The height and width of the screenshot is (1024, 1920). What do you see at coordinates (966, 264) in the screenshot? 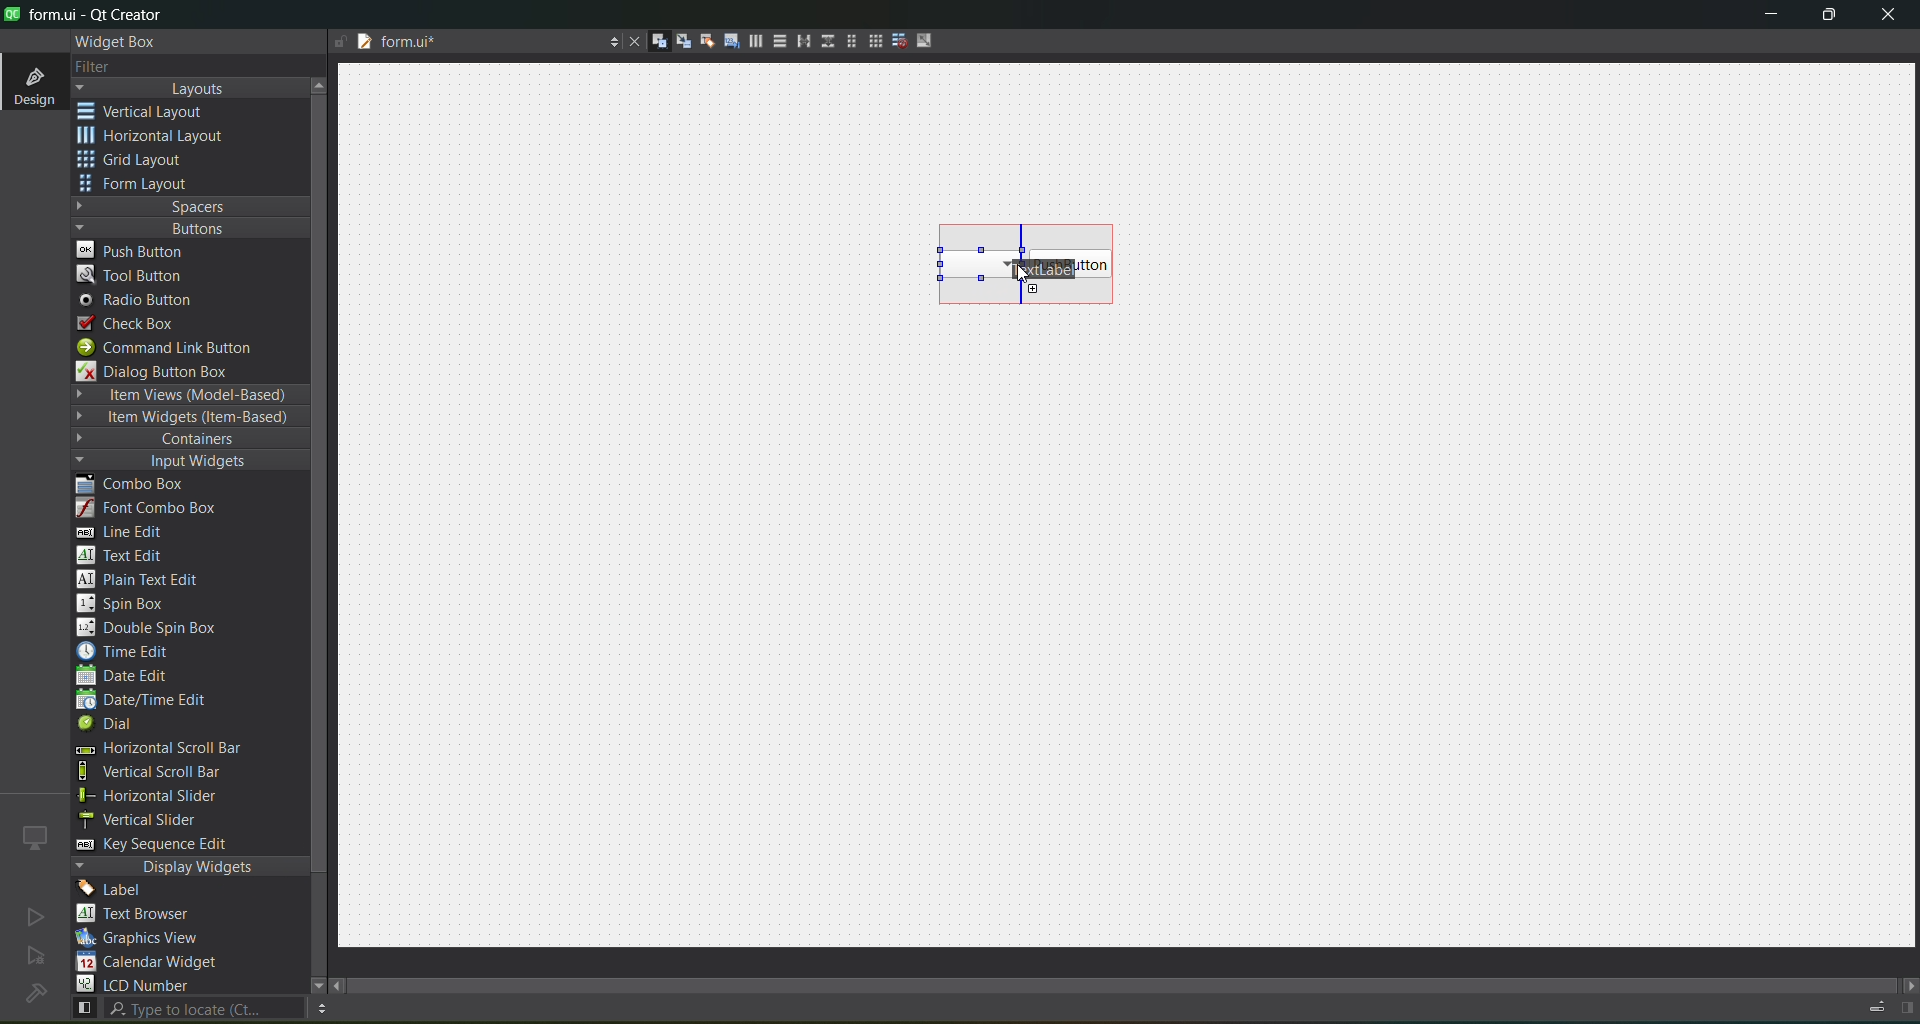
I see `combo box` at bounding box center [966, 264].